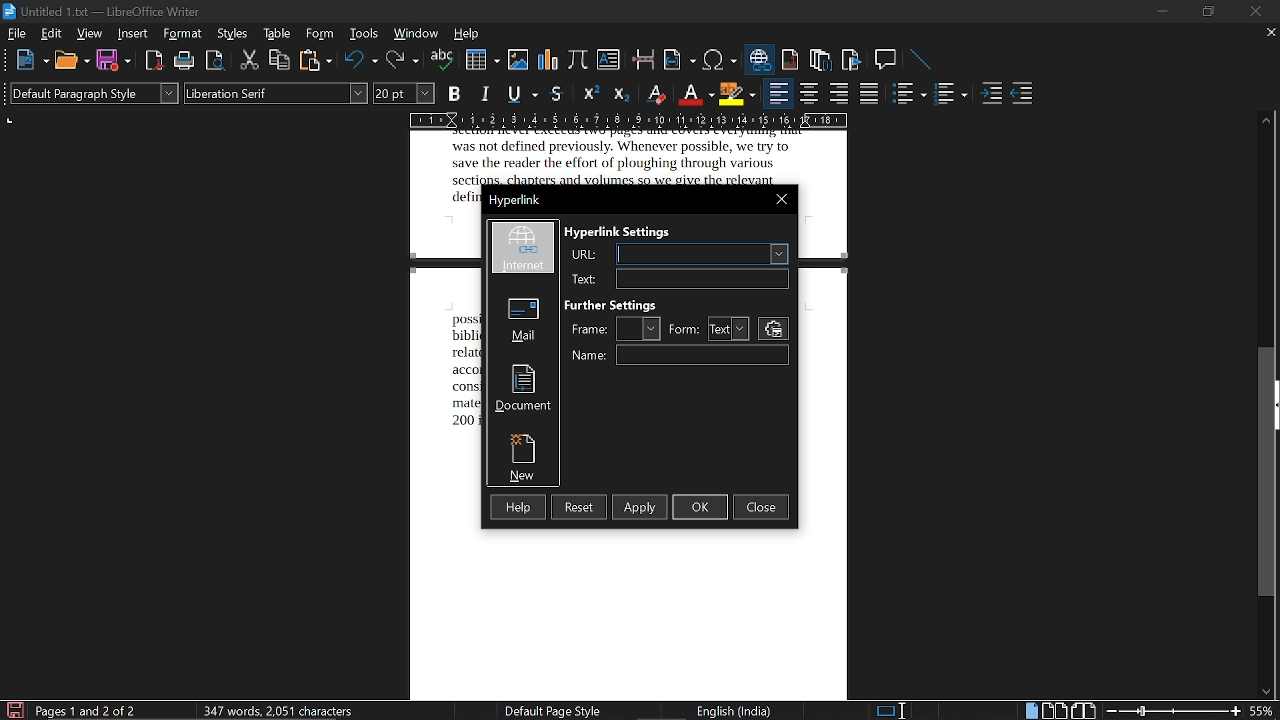 The height and width of the screenshot is (720, 1280). I want to click on book view, so click(1083, 709).